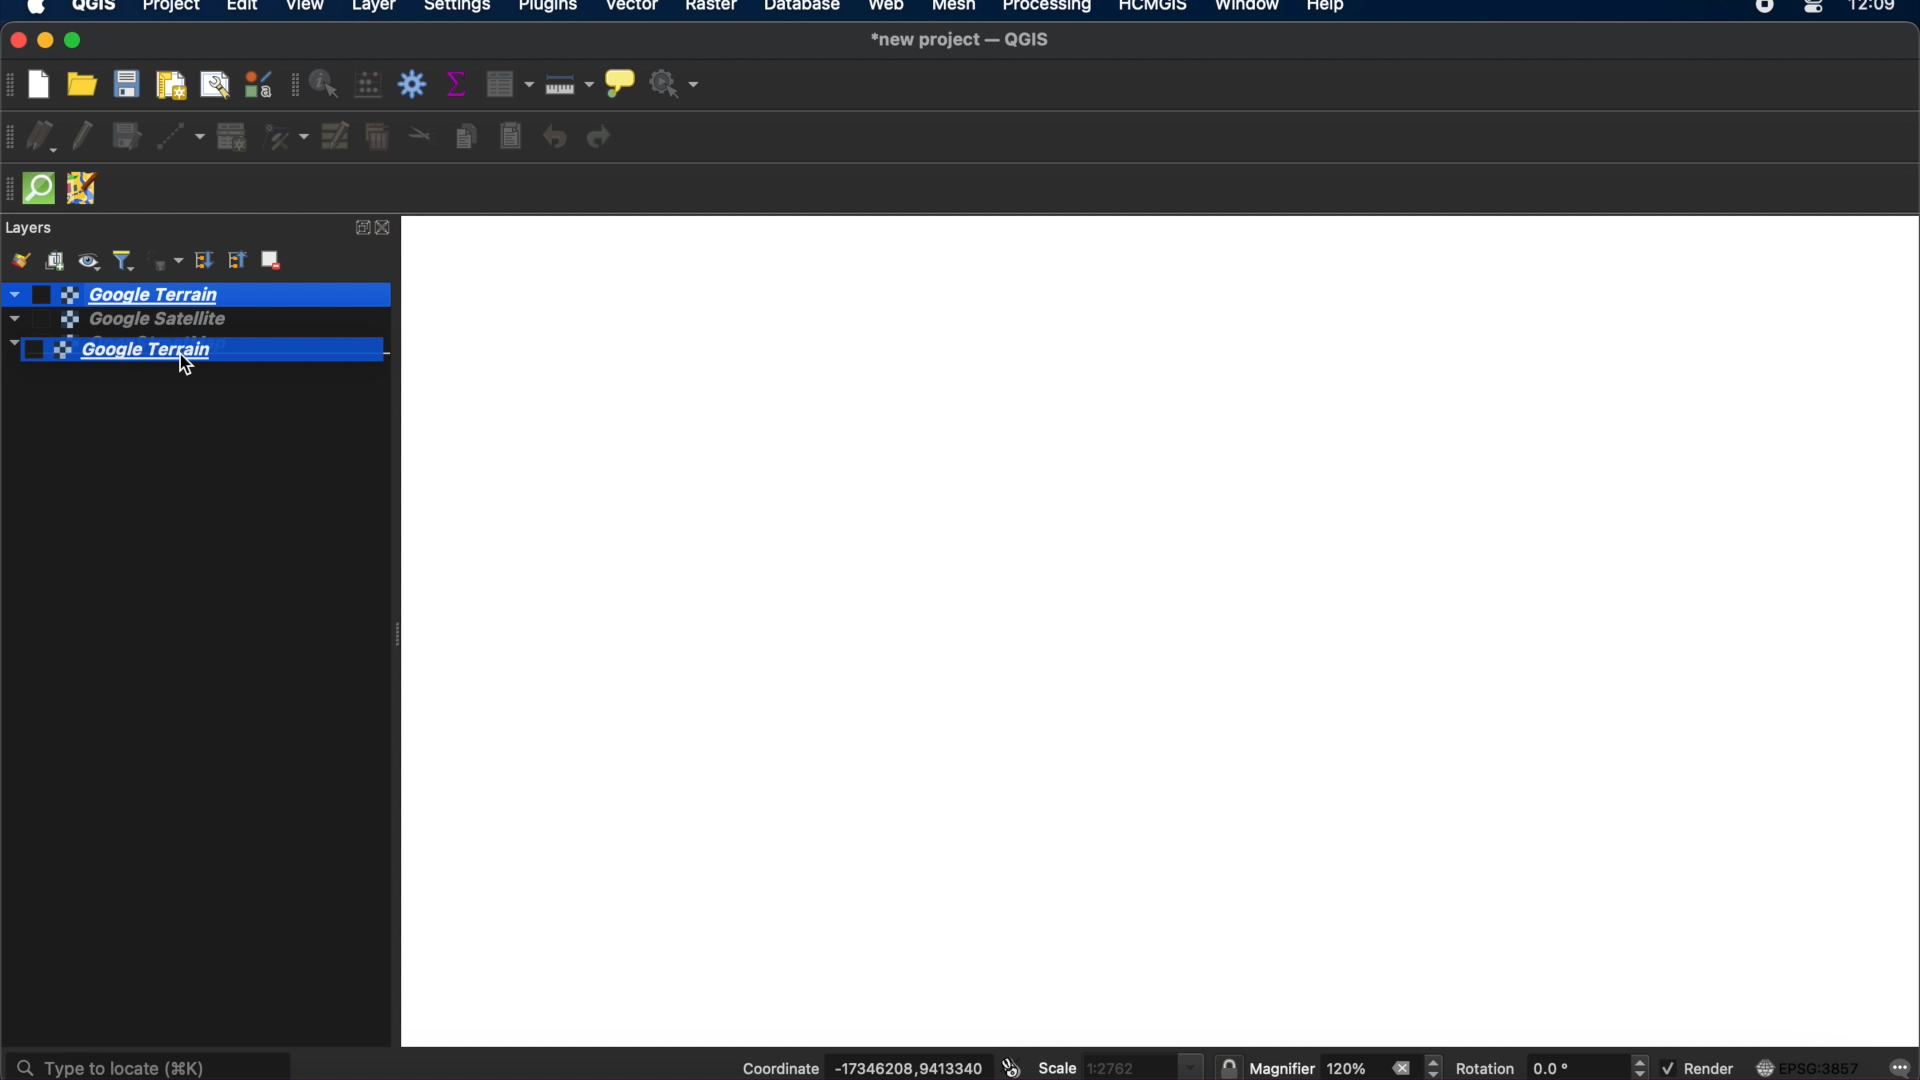  I want to click on measure line, so click(571, 84).